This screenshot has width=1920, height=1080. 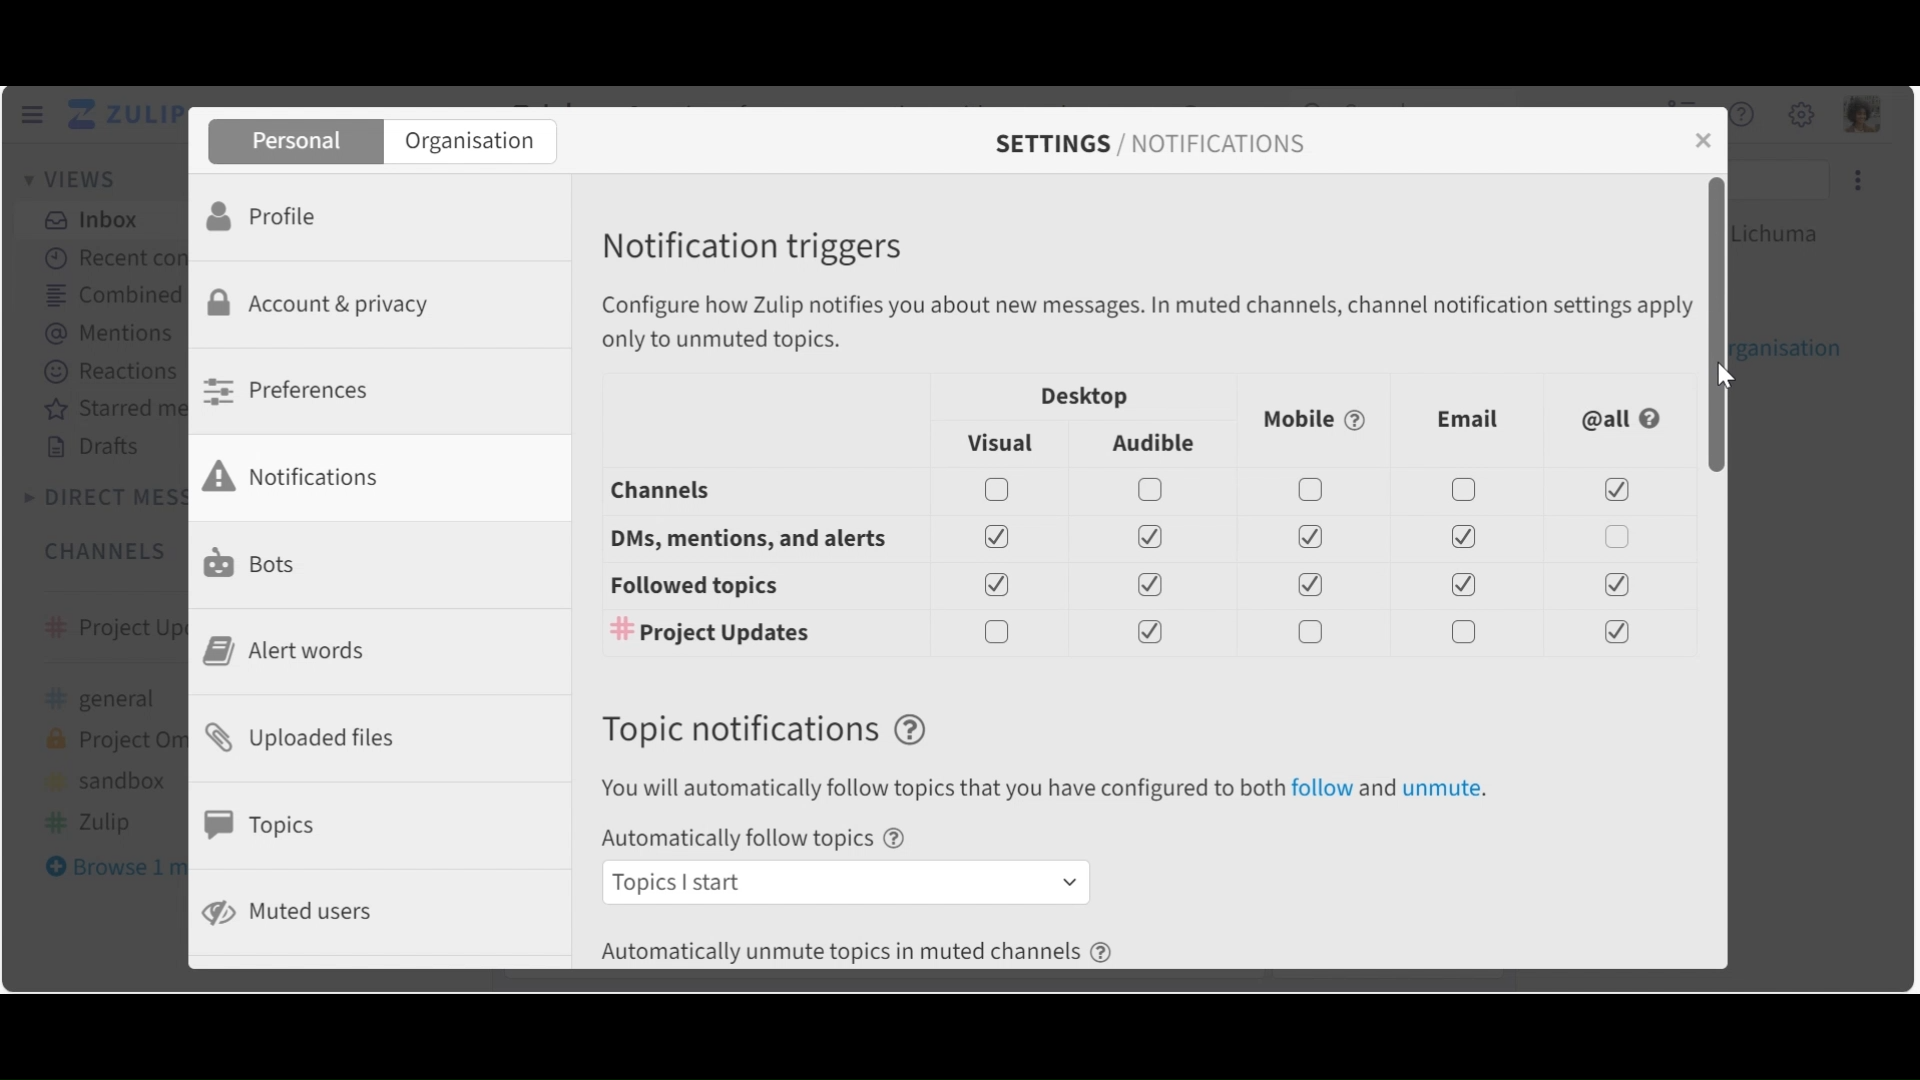 What do you see at coordinates (1622, 417) in the screenshot?
I see `@all` at bounding box center [1622, 417].